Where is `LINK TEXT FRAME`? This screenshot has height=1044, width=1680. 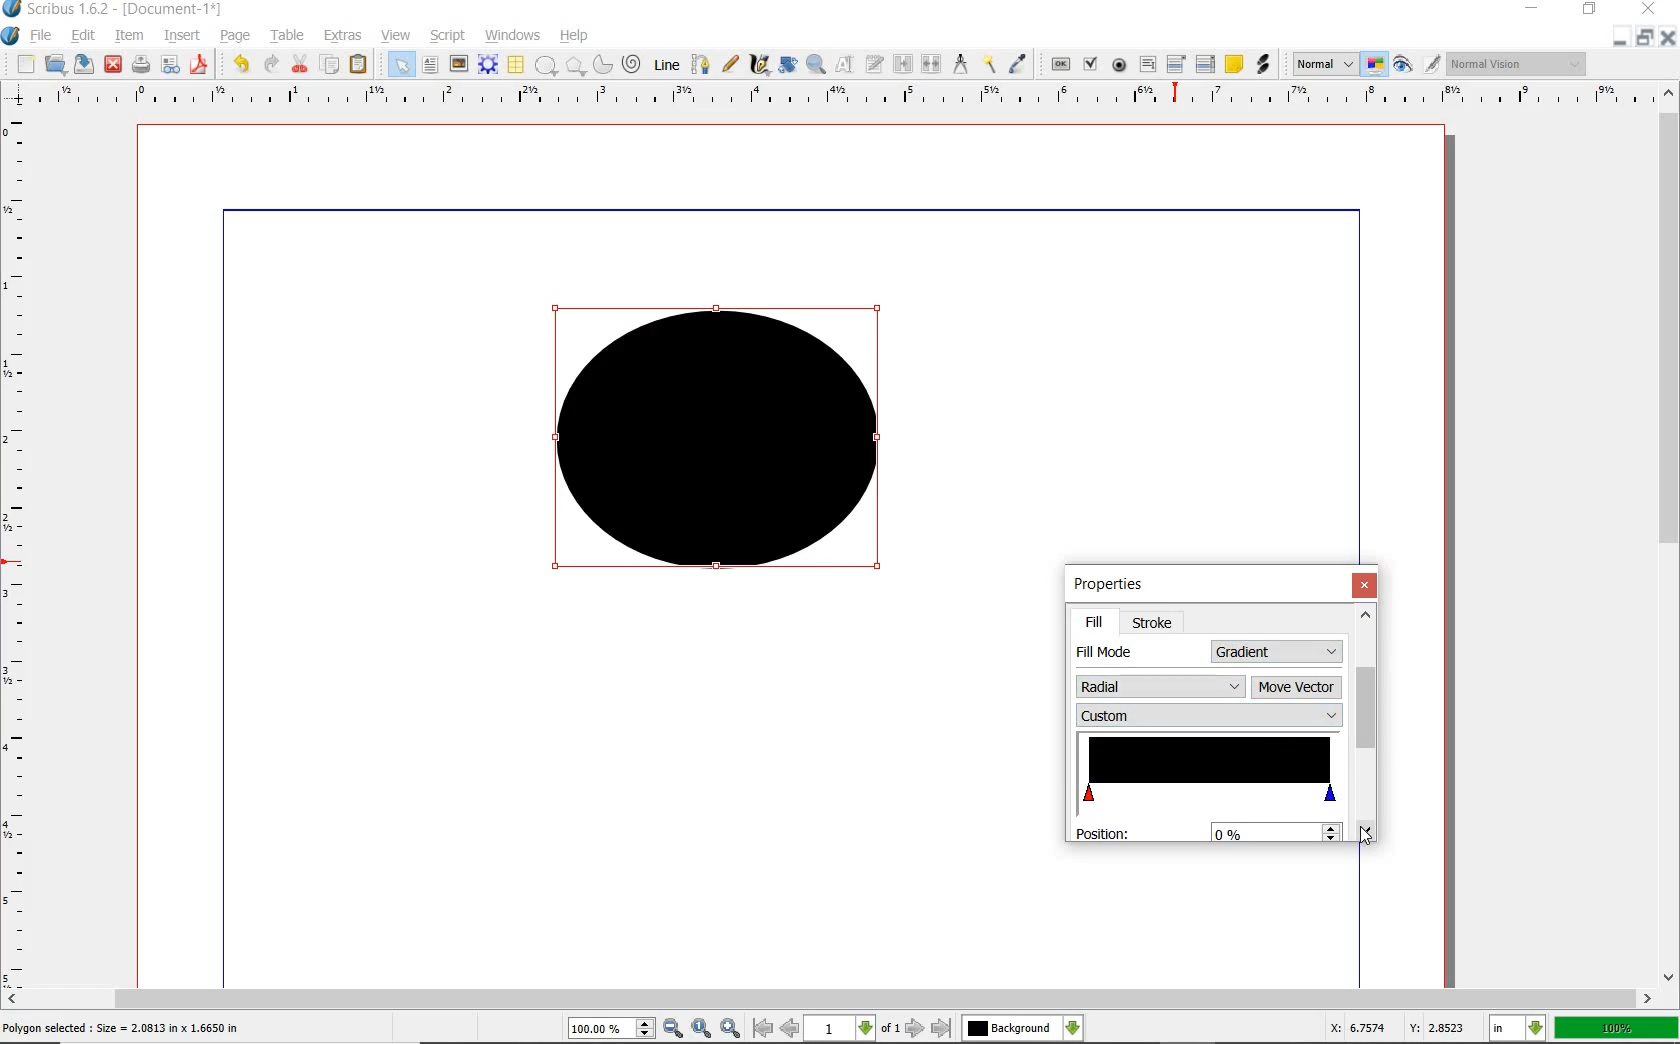 LINK TEXT FRAME is located at coordinates (903, 63).